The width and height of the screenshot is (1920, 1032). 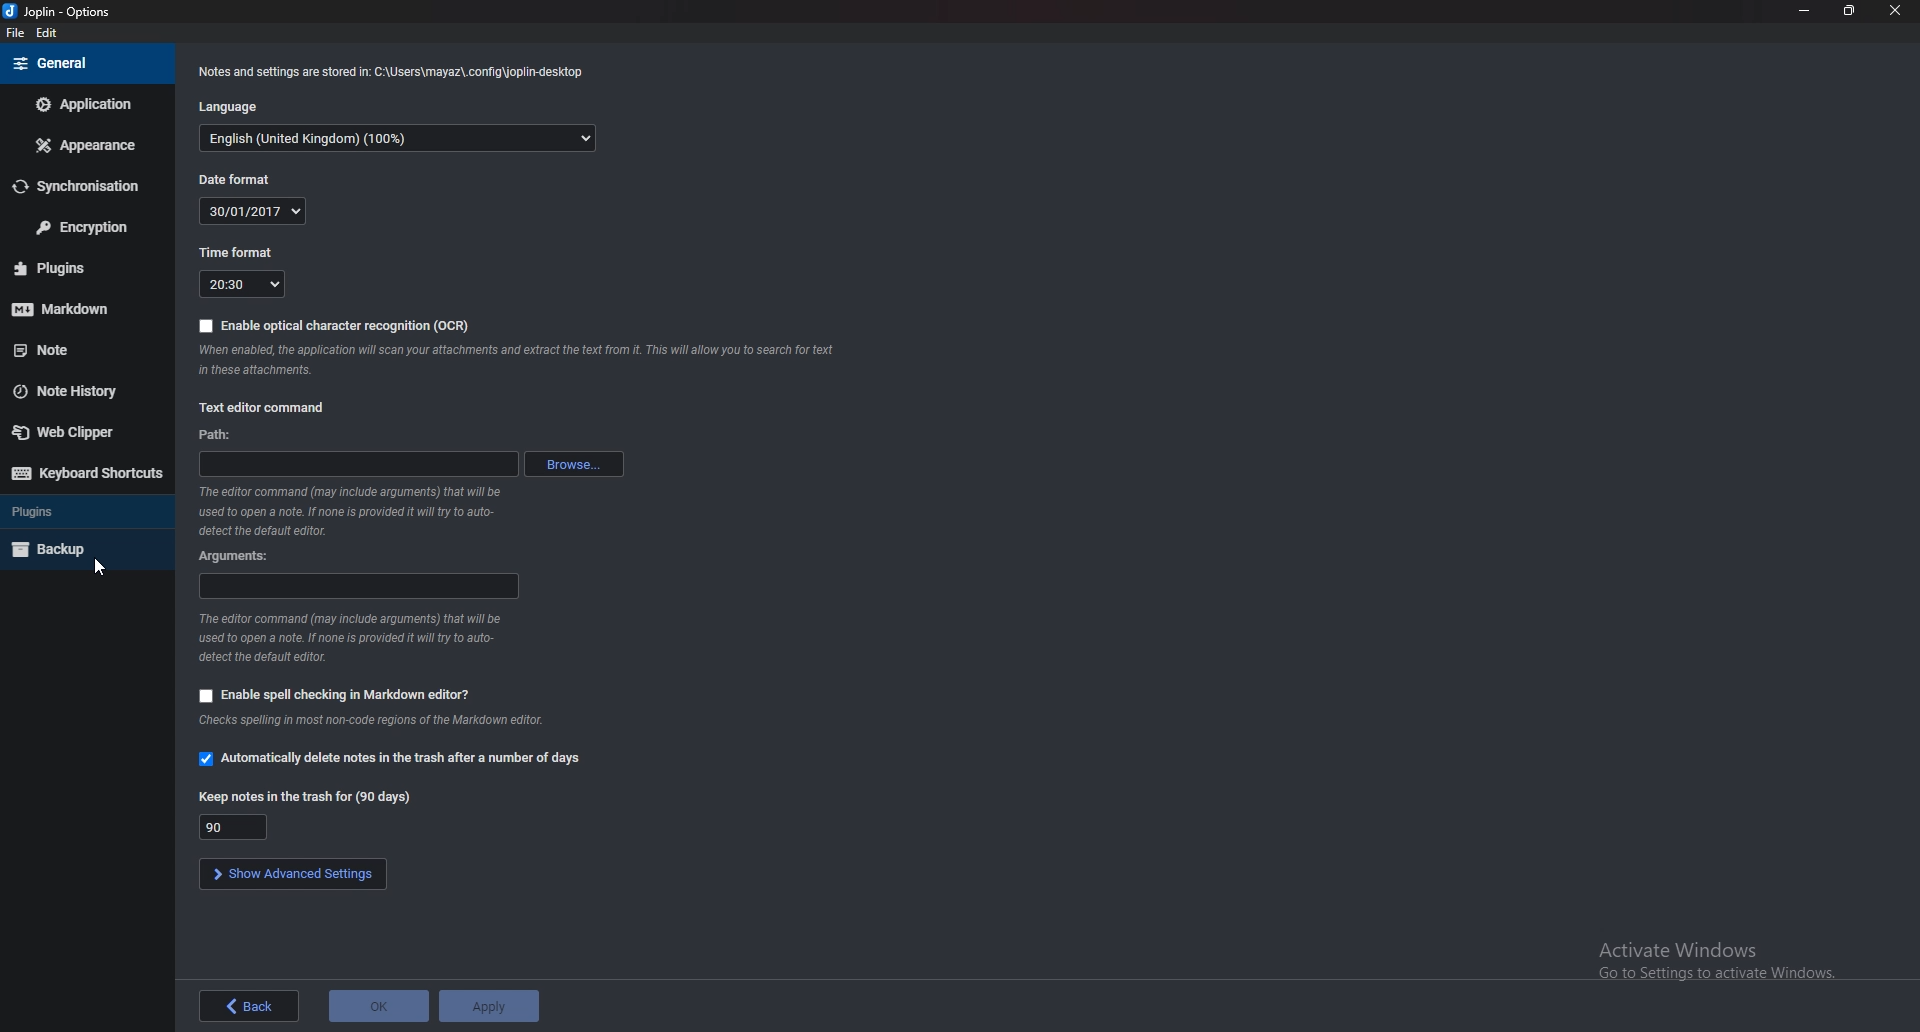 What do you see at coordinates (1807, 12) in the screenshot?
I see `Minimize` at bounding box center [1807, 12].